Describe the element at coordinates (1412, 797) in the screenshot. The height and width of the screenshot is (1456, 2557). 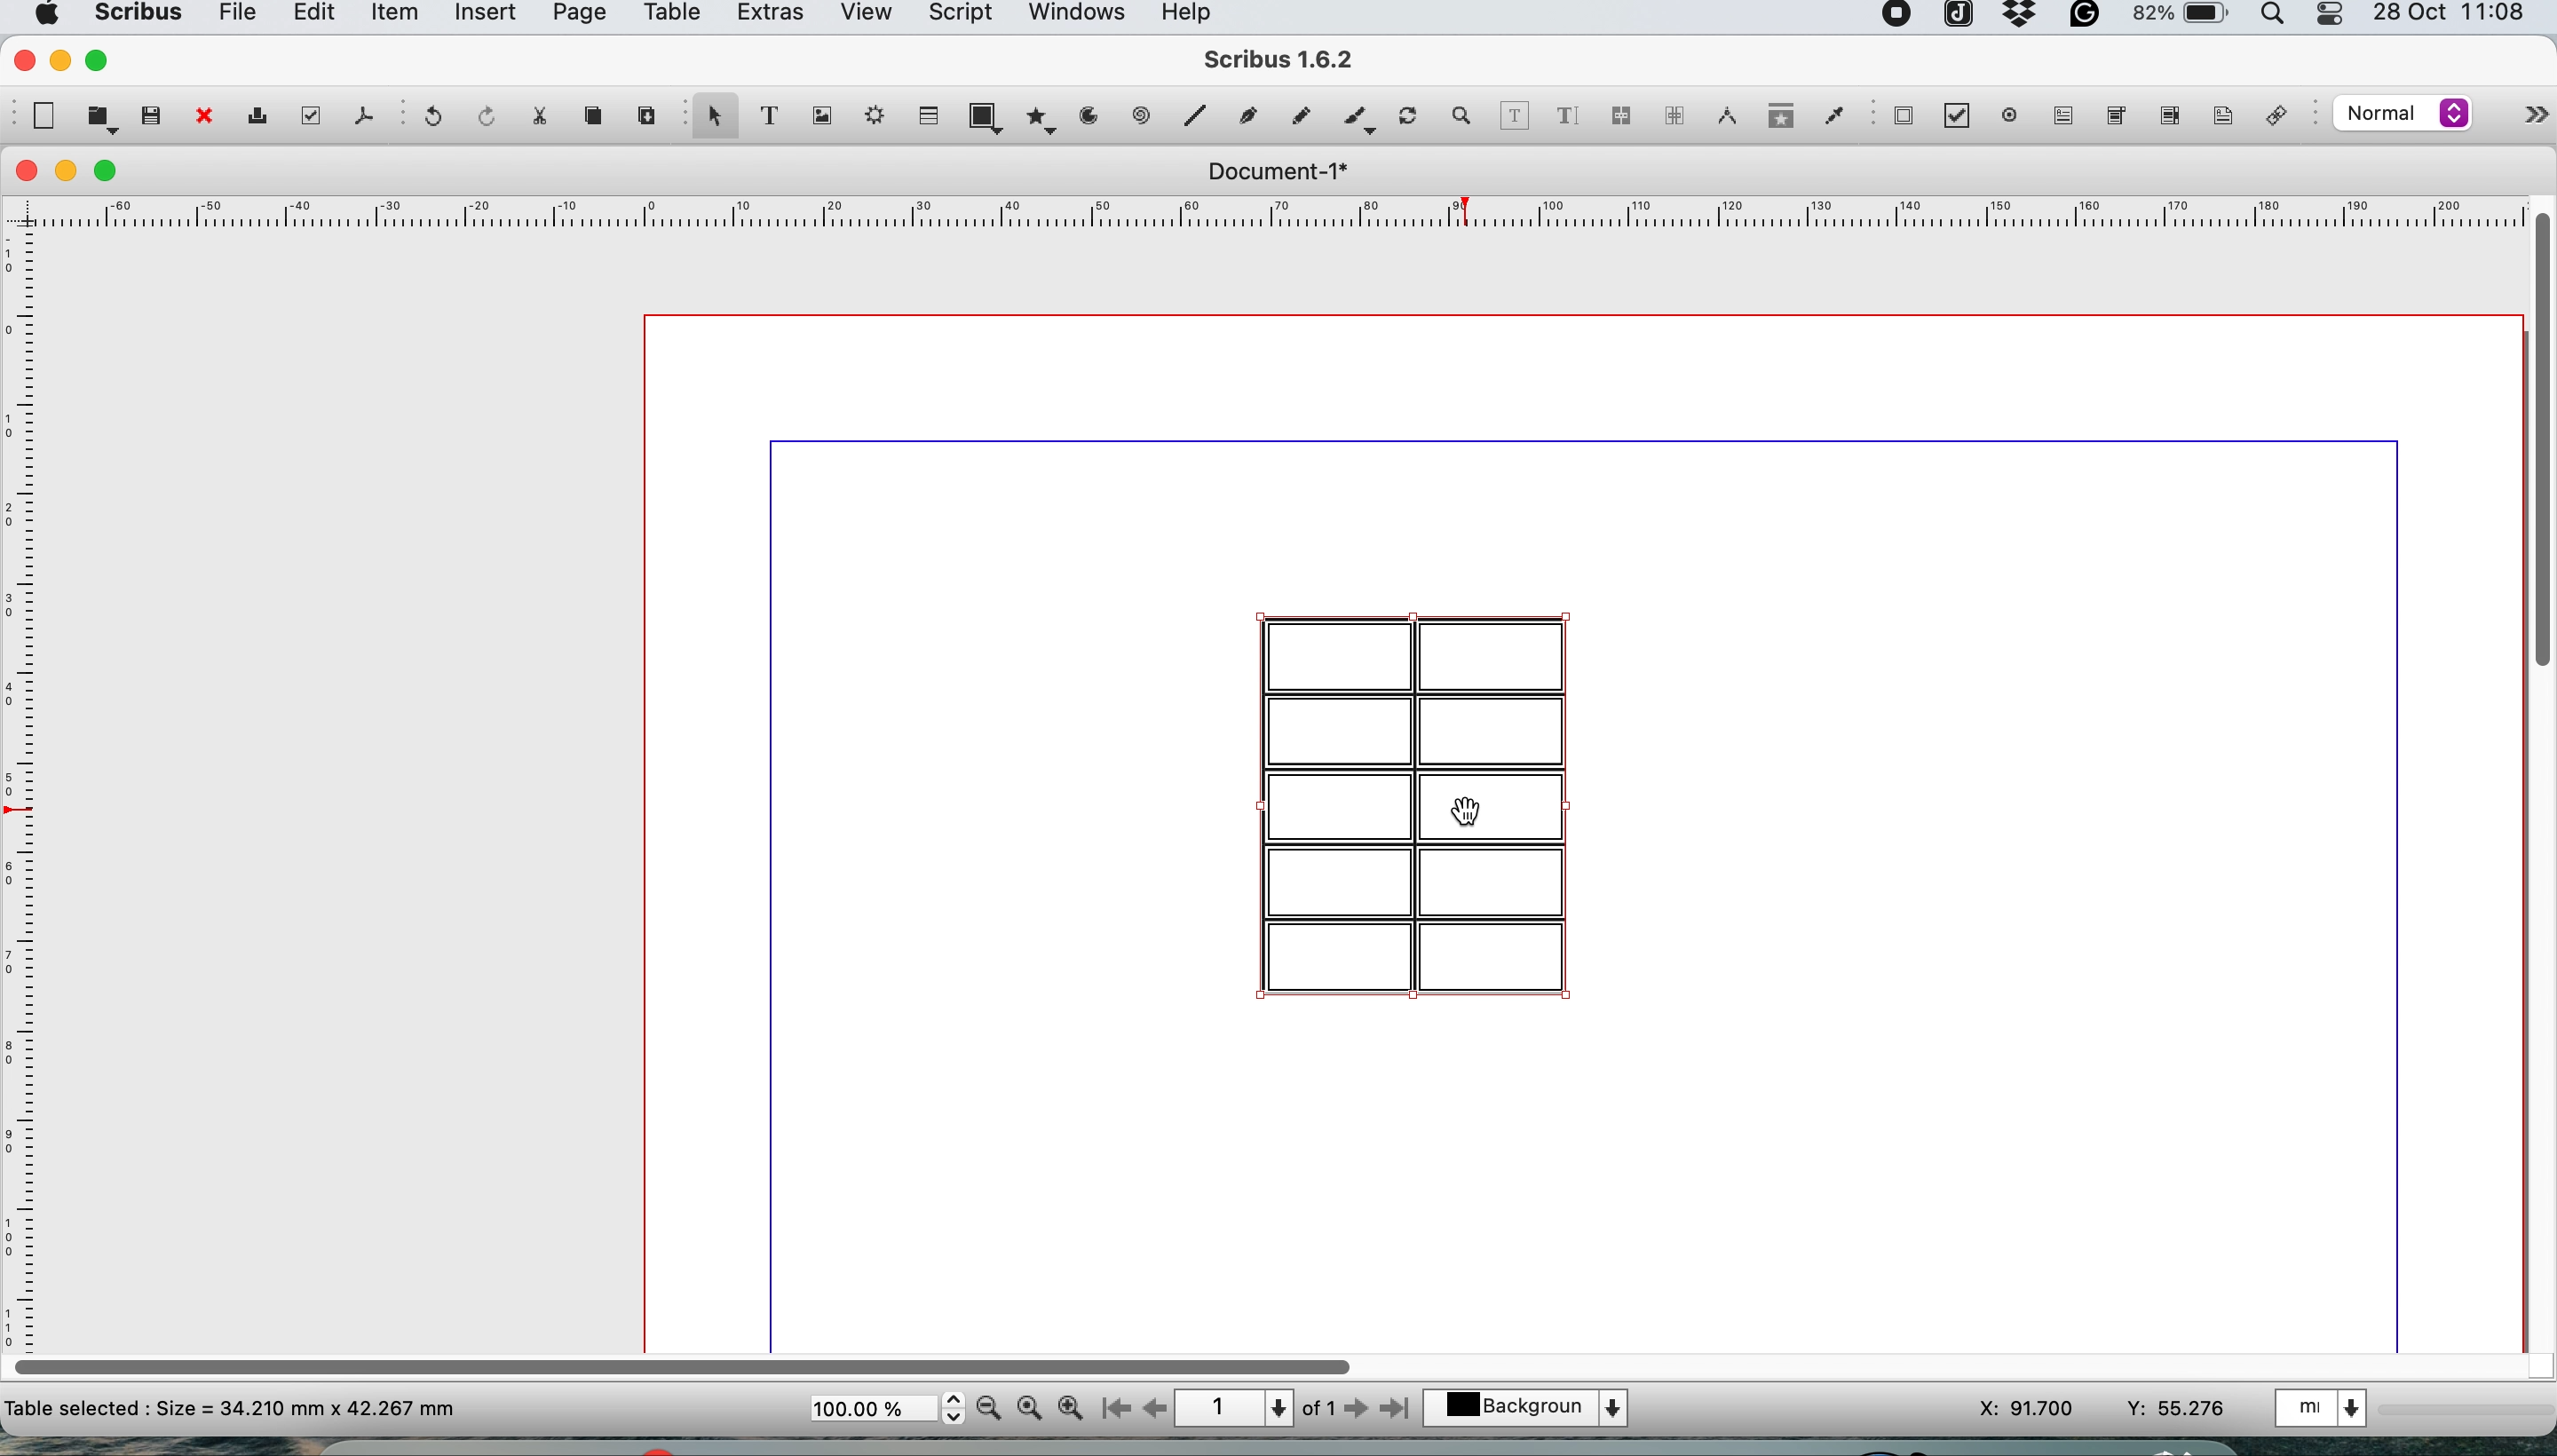
I see `rows added` at that location.